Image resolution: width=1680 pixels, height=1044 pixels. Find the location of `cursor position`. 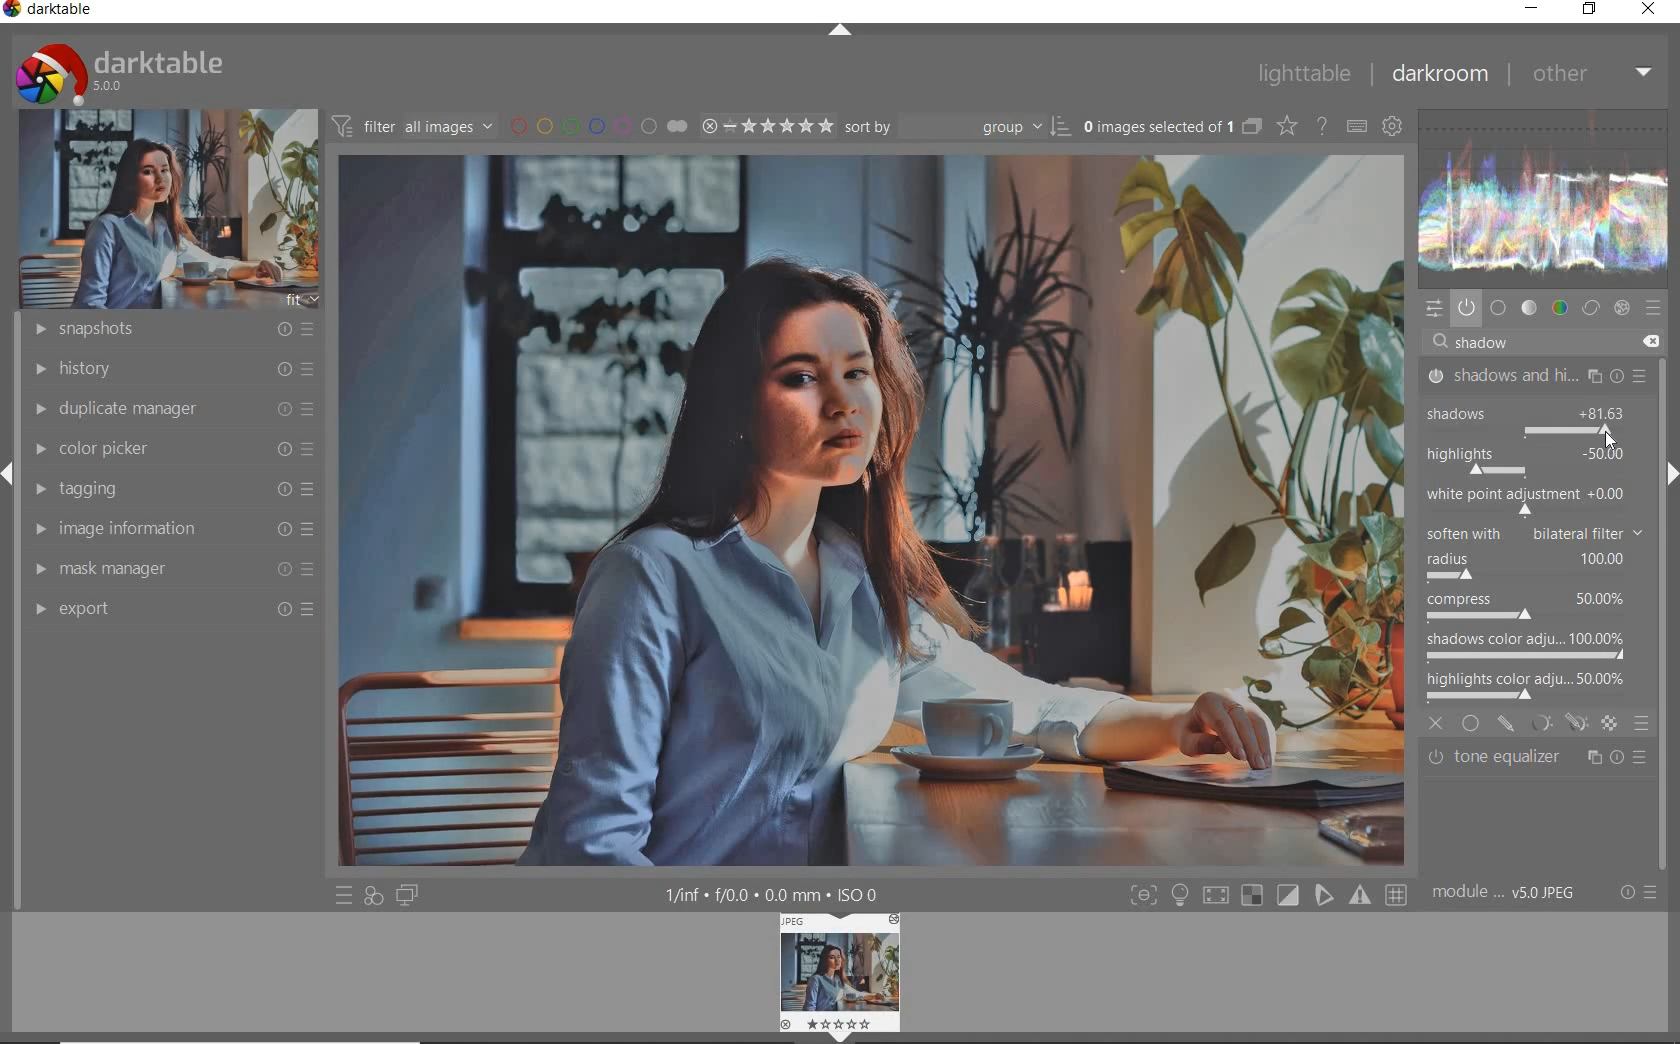

cursor position is located at coordinates (1609, 438).